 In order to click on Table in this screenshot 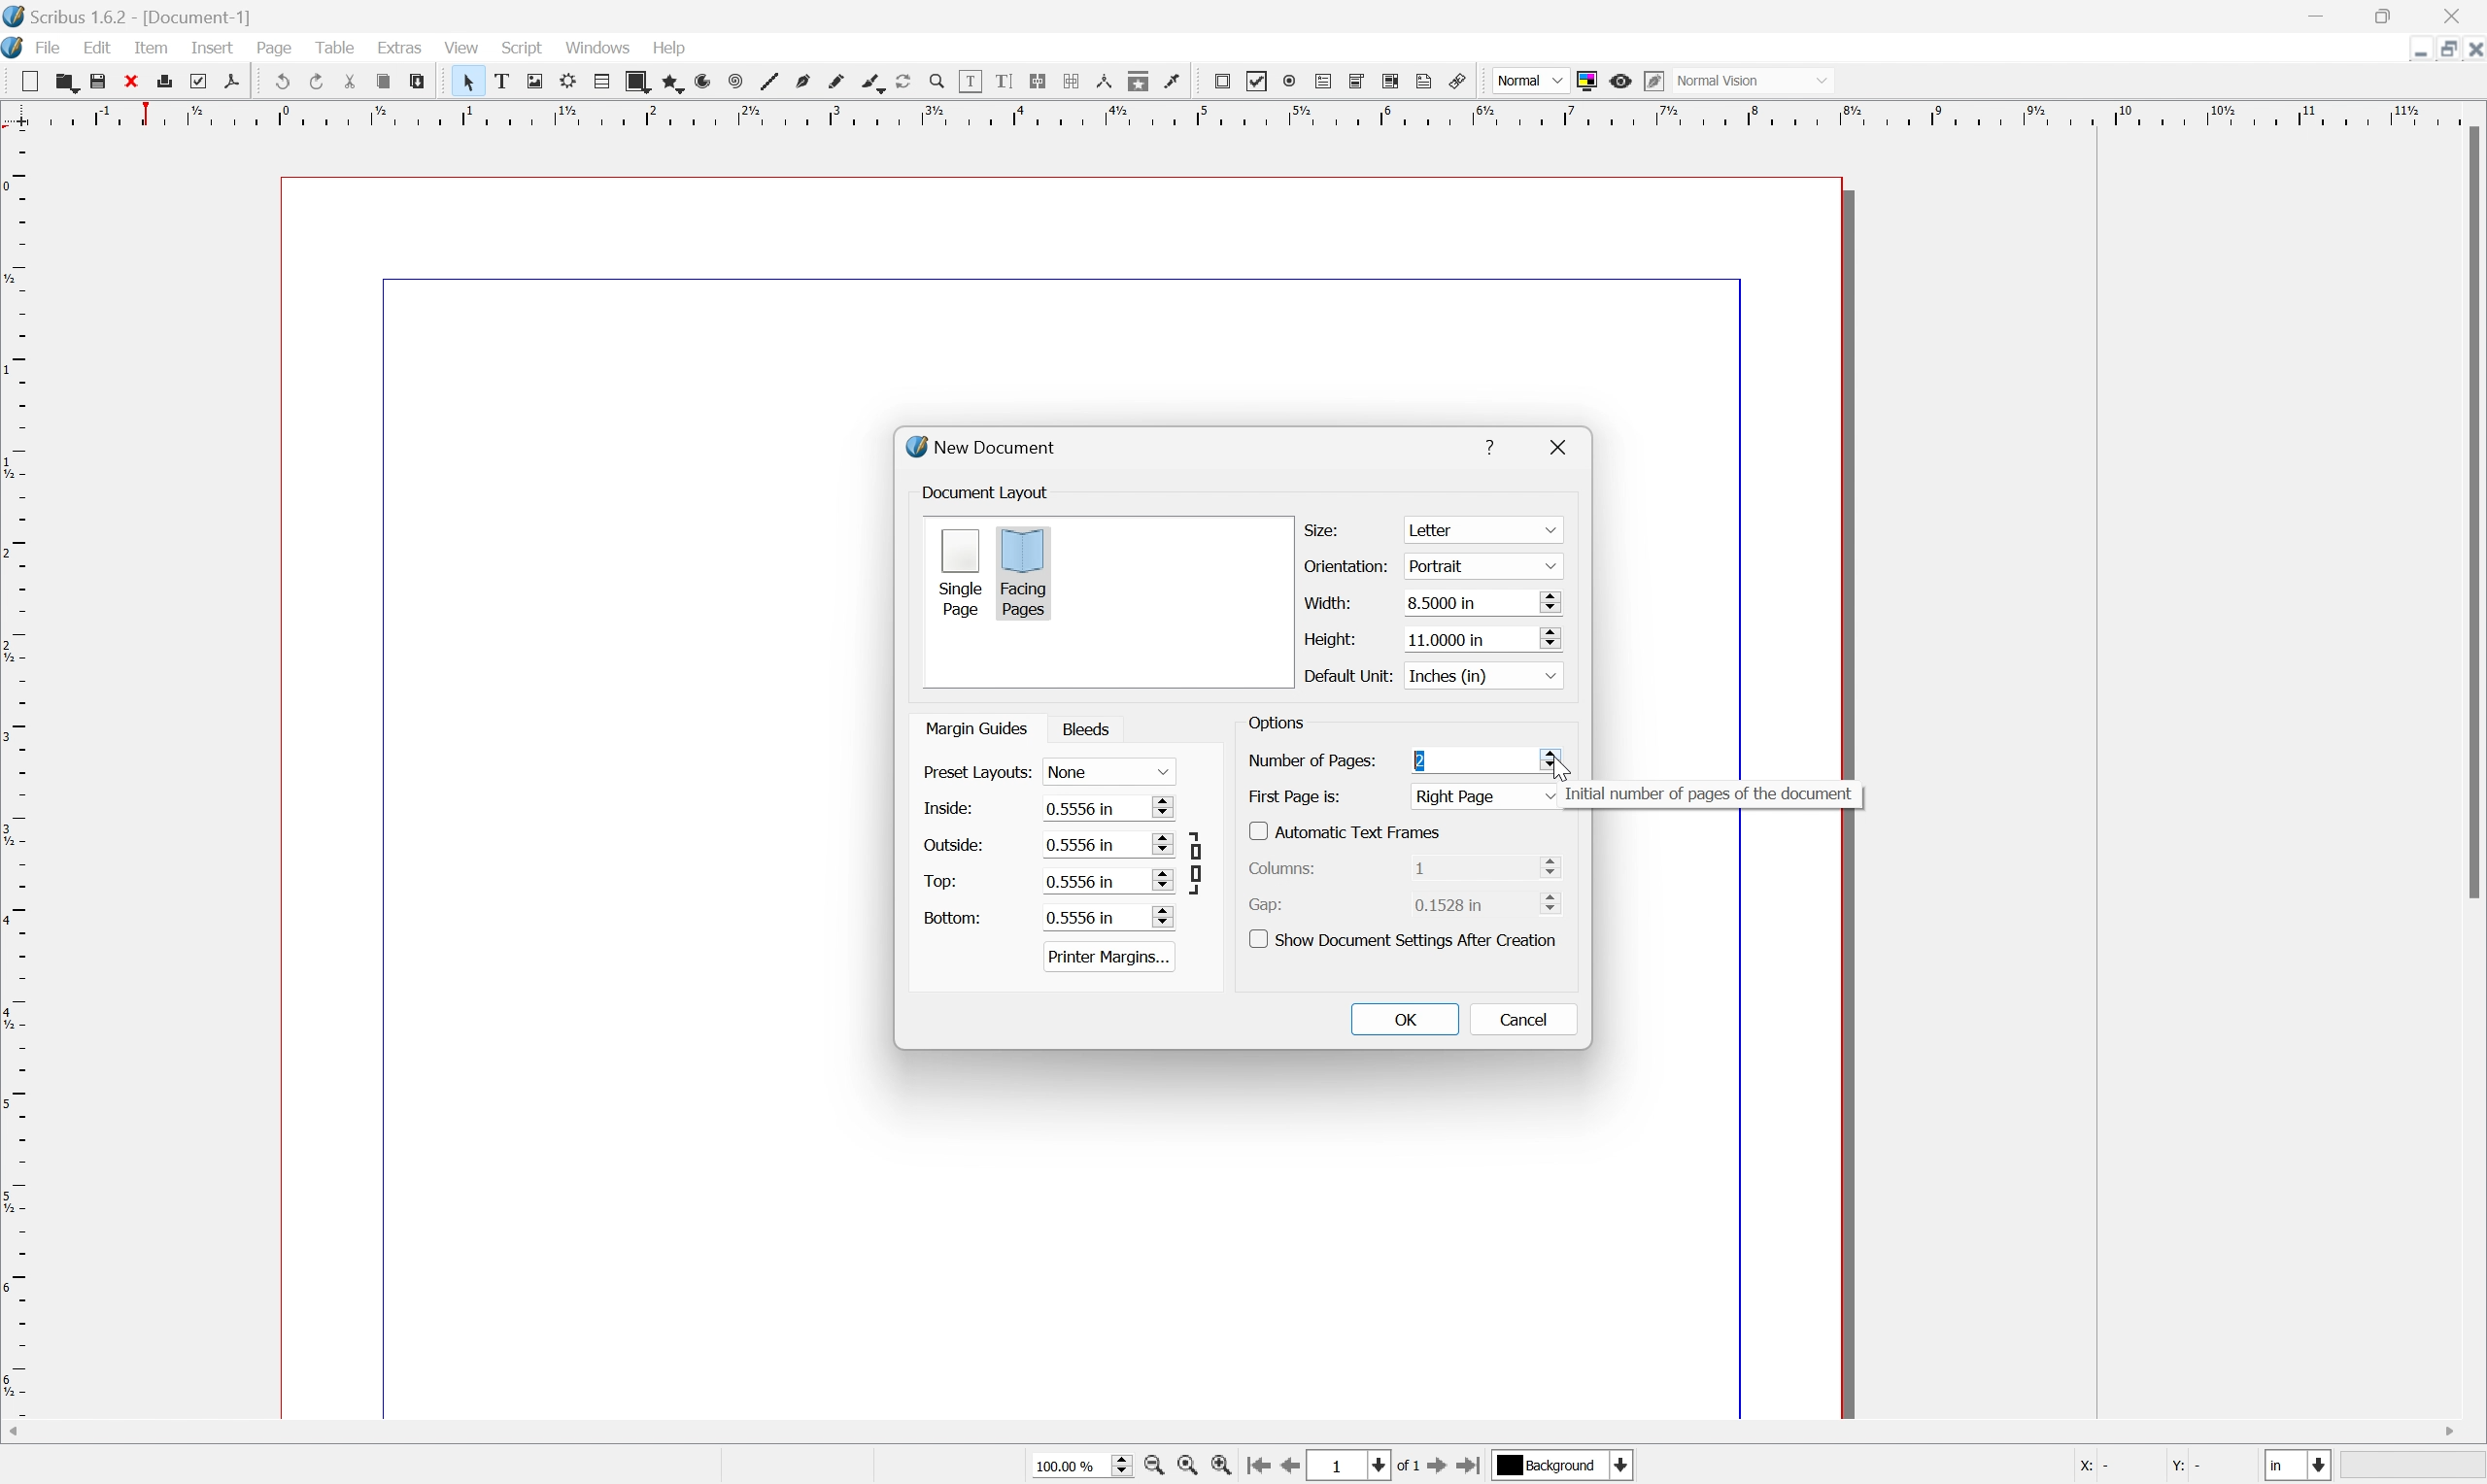, I will do `click(597, 82)`.